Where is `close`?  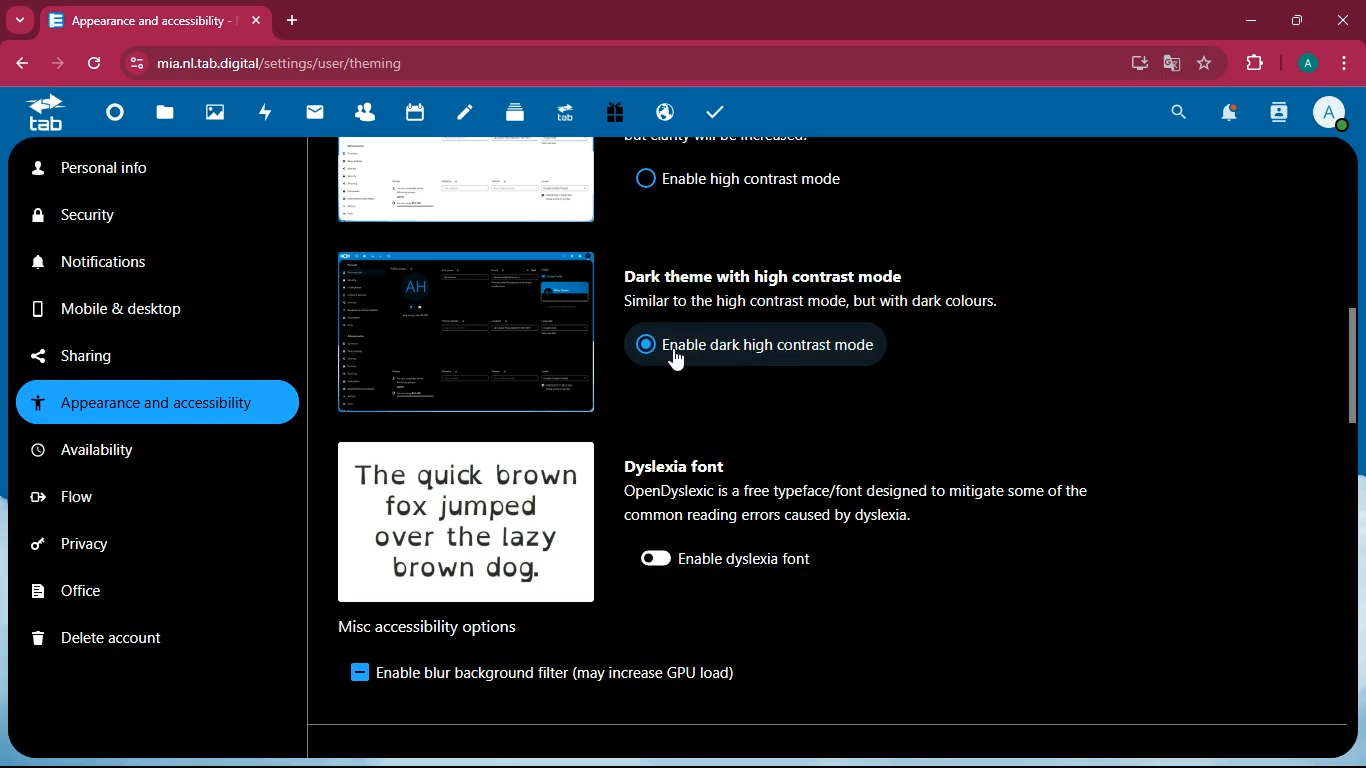
close is located at coordinates (1338, 20).